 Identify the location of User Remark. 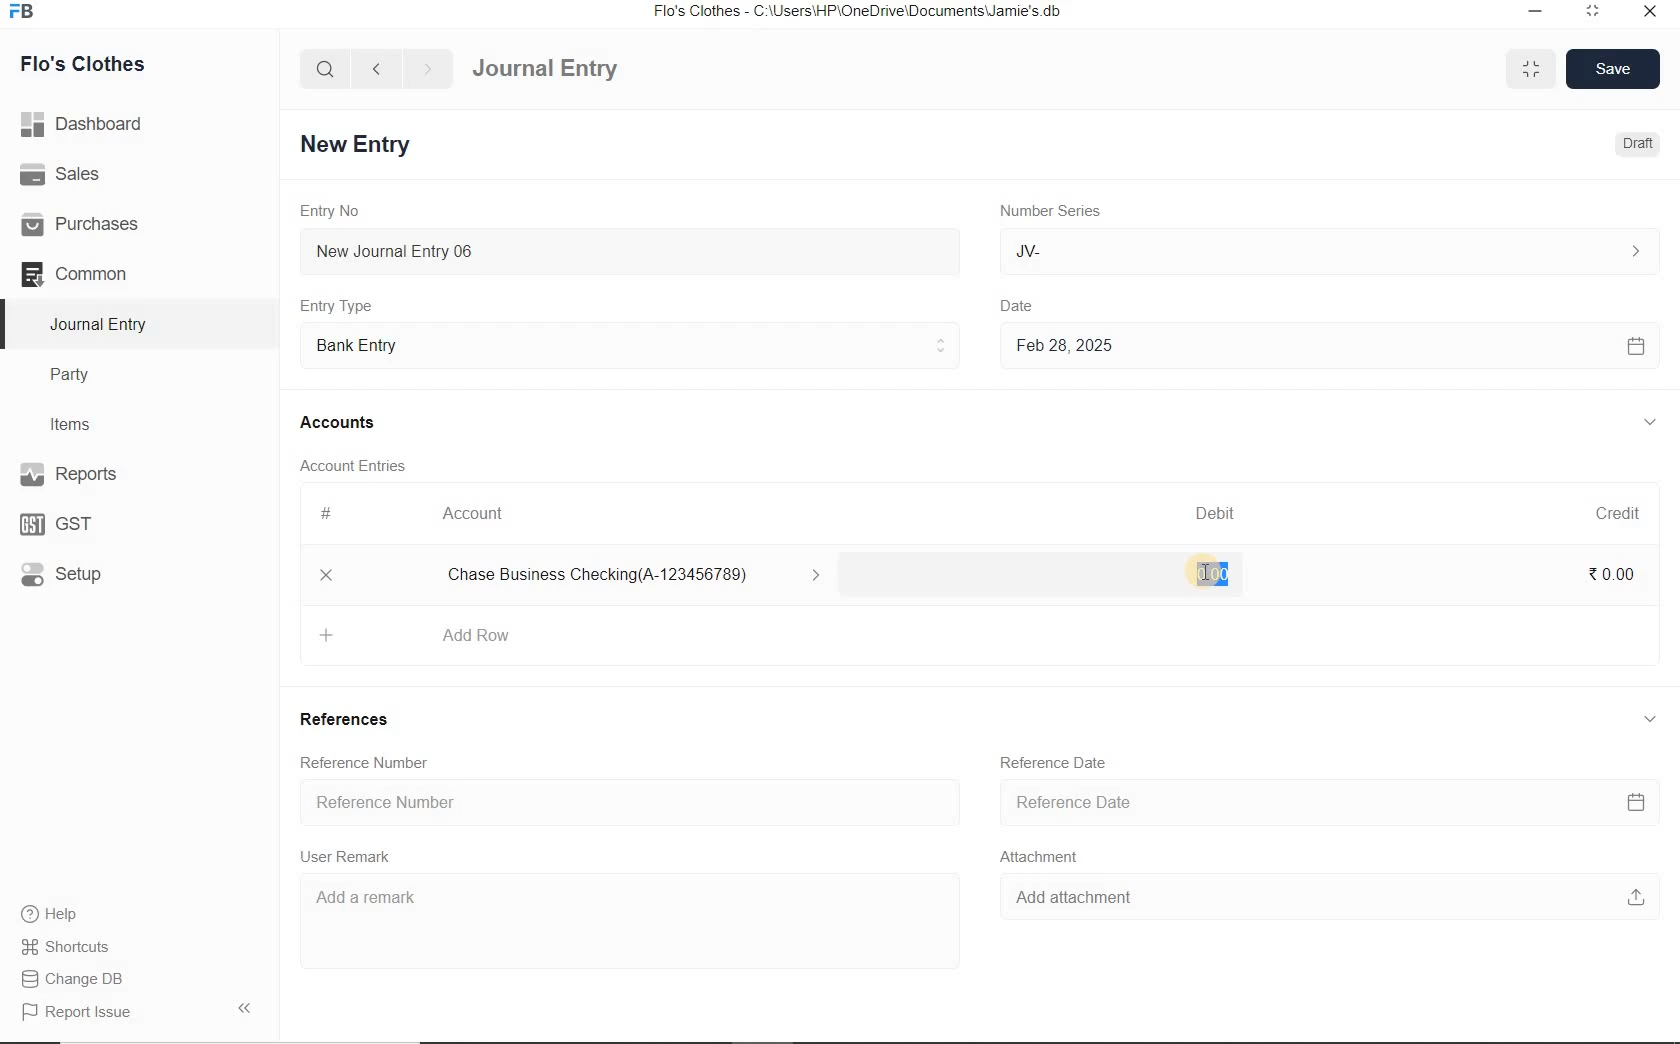
(351, 858).